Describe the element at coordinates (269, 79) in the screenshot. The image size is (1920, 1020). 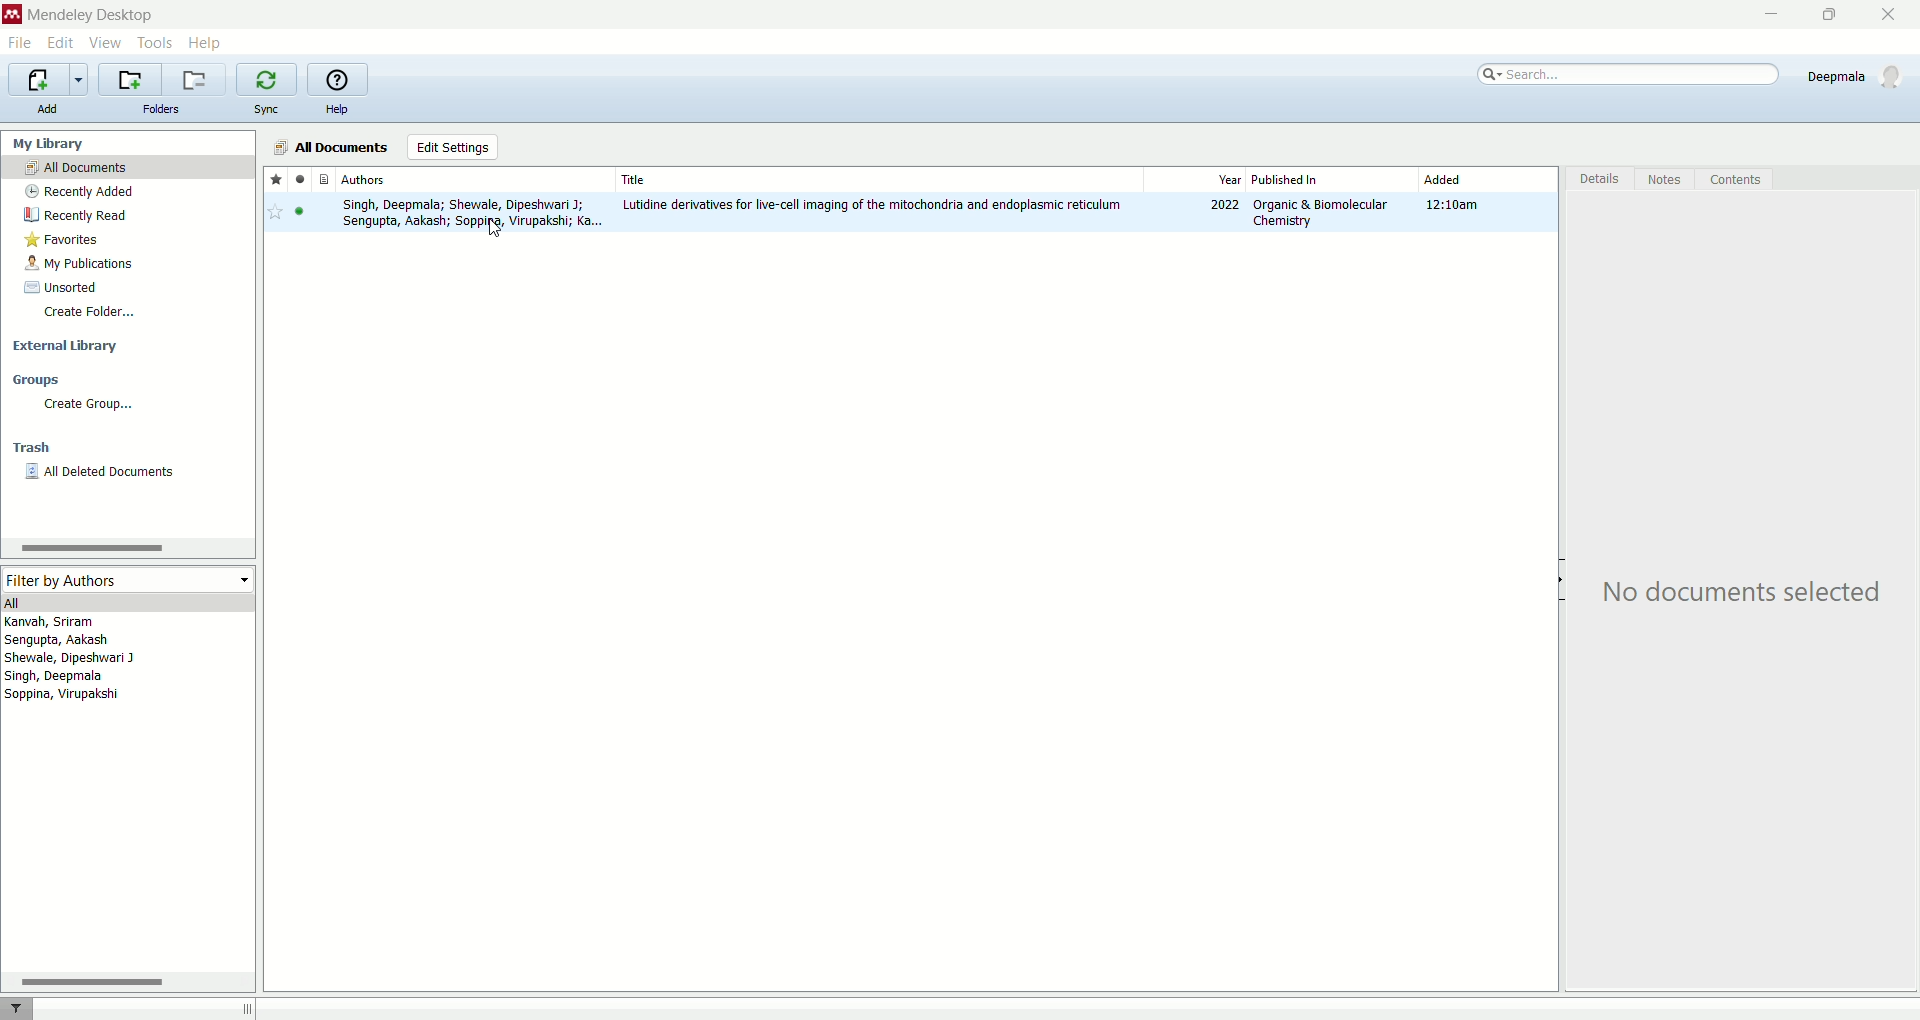
I see `synchronize your library with Mendeley web` at that location.